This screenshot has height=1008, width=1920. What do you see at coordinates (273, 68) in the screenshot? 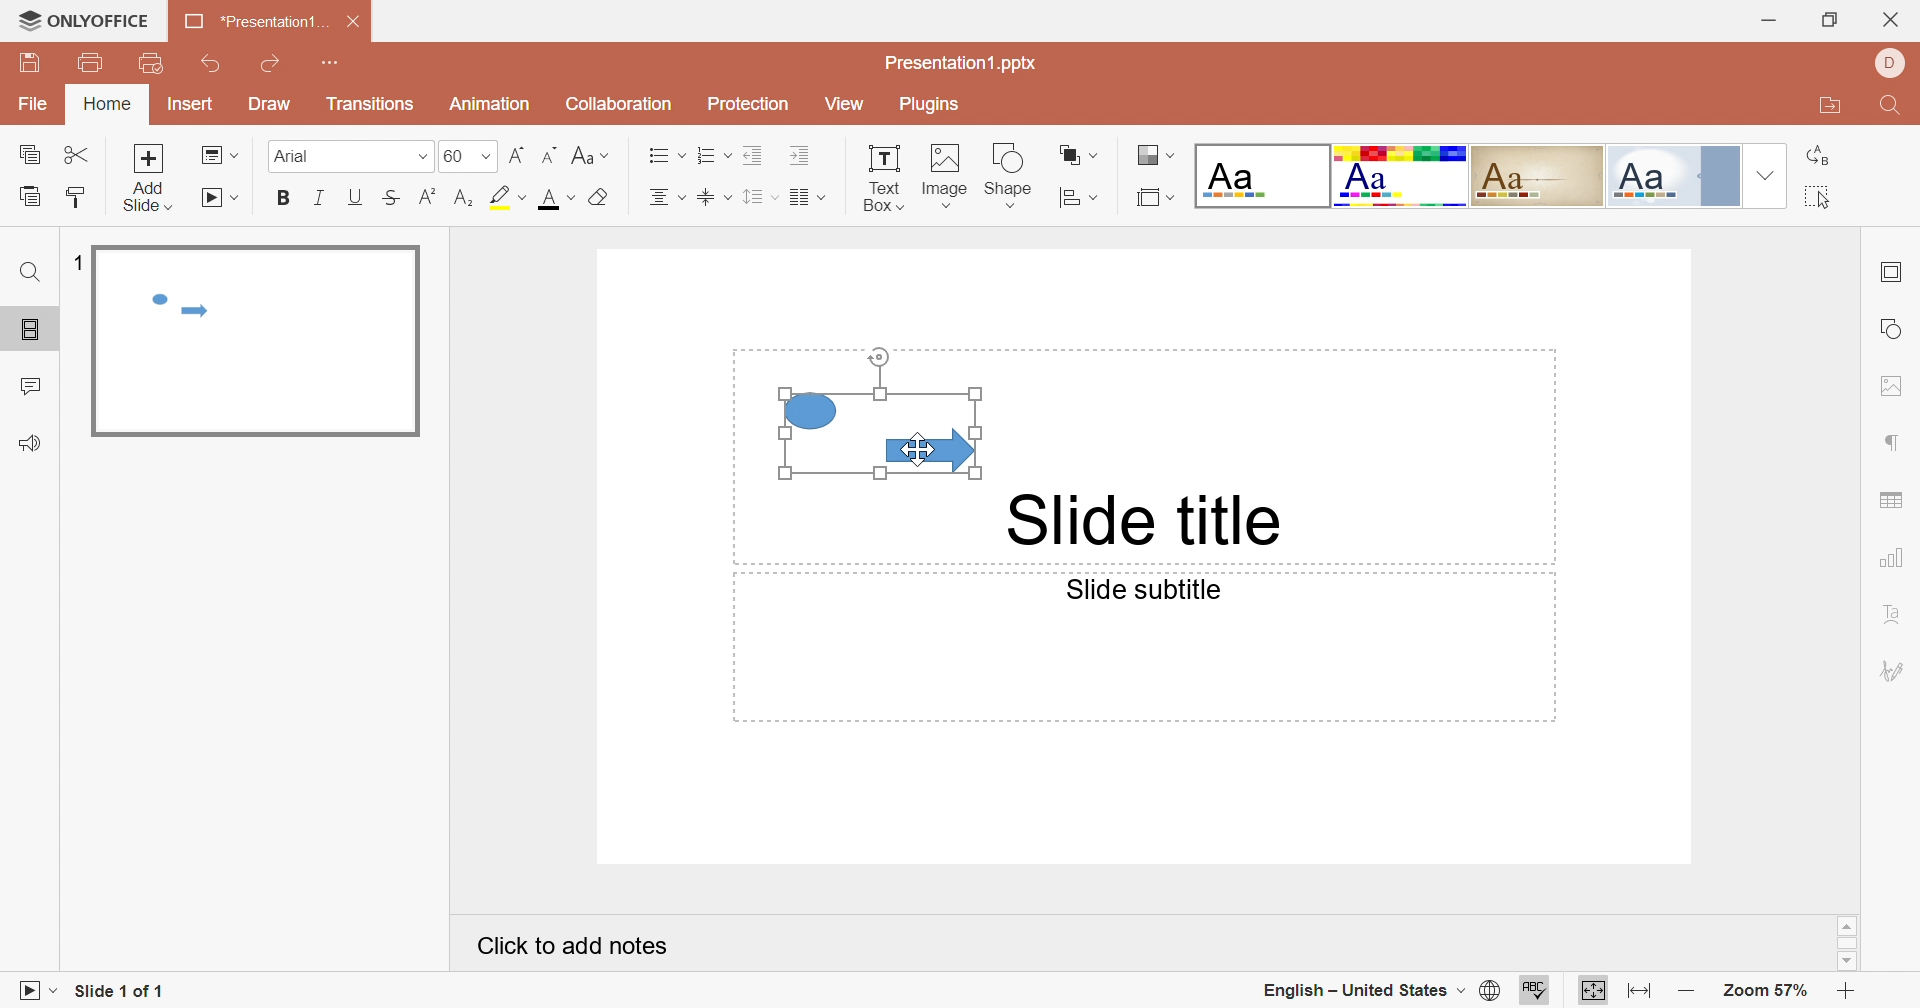
I see `Redo` at bounding box center [273, 68].